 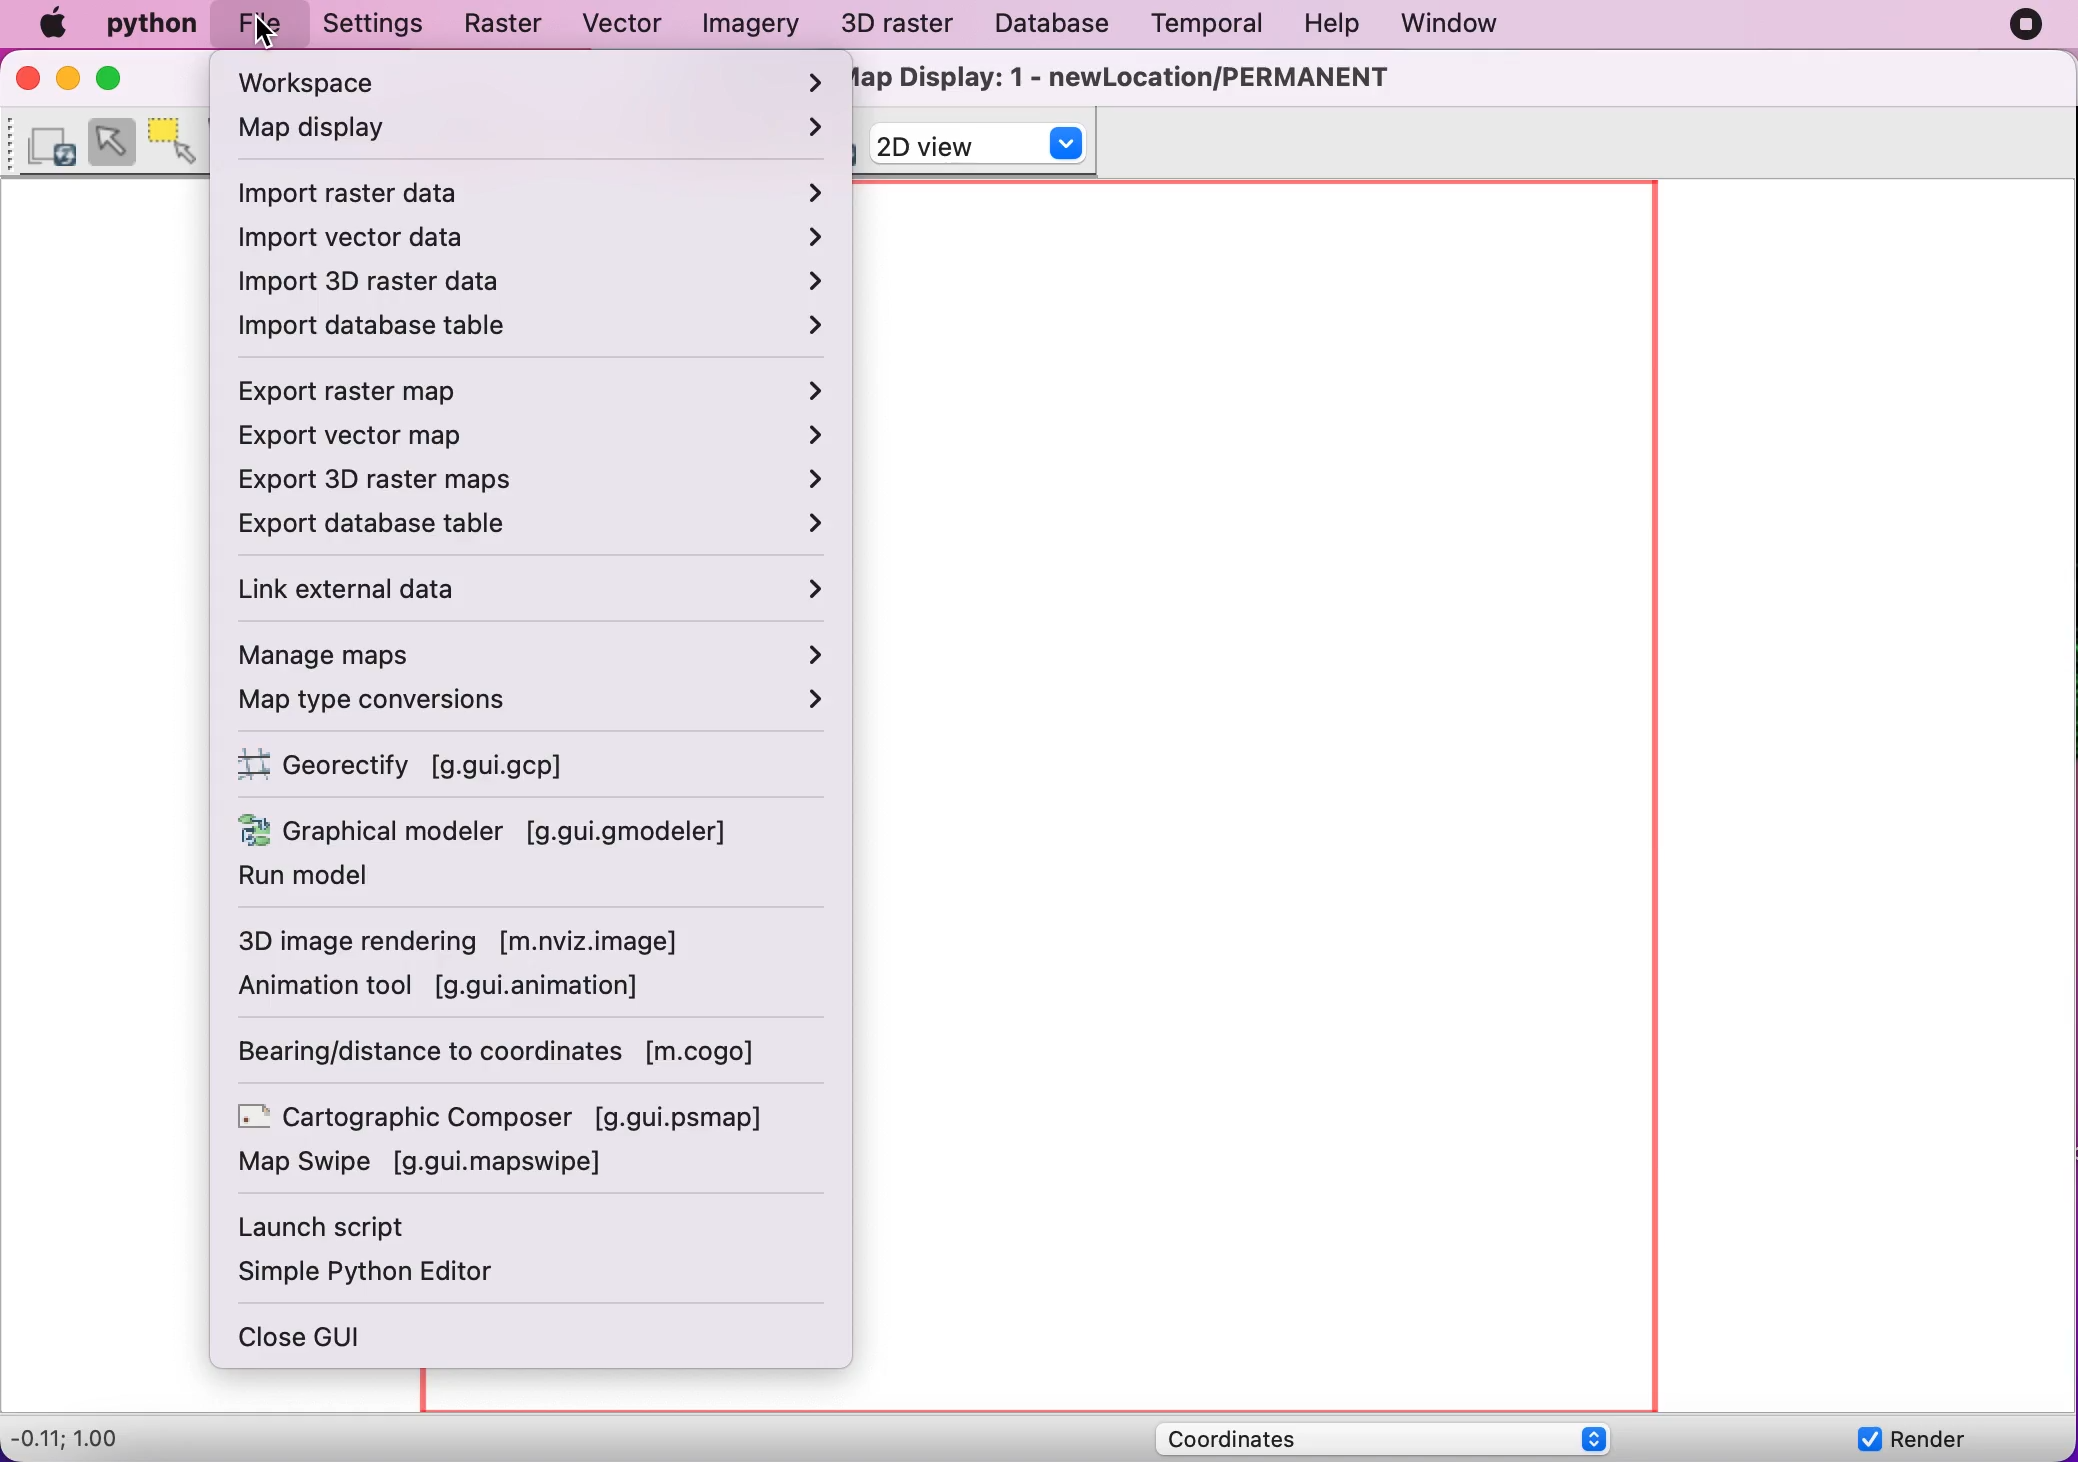 I want to click on database, so click(x=1057, y=26).